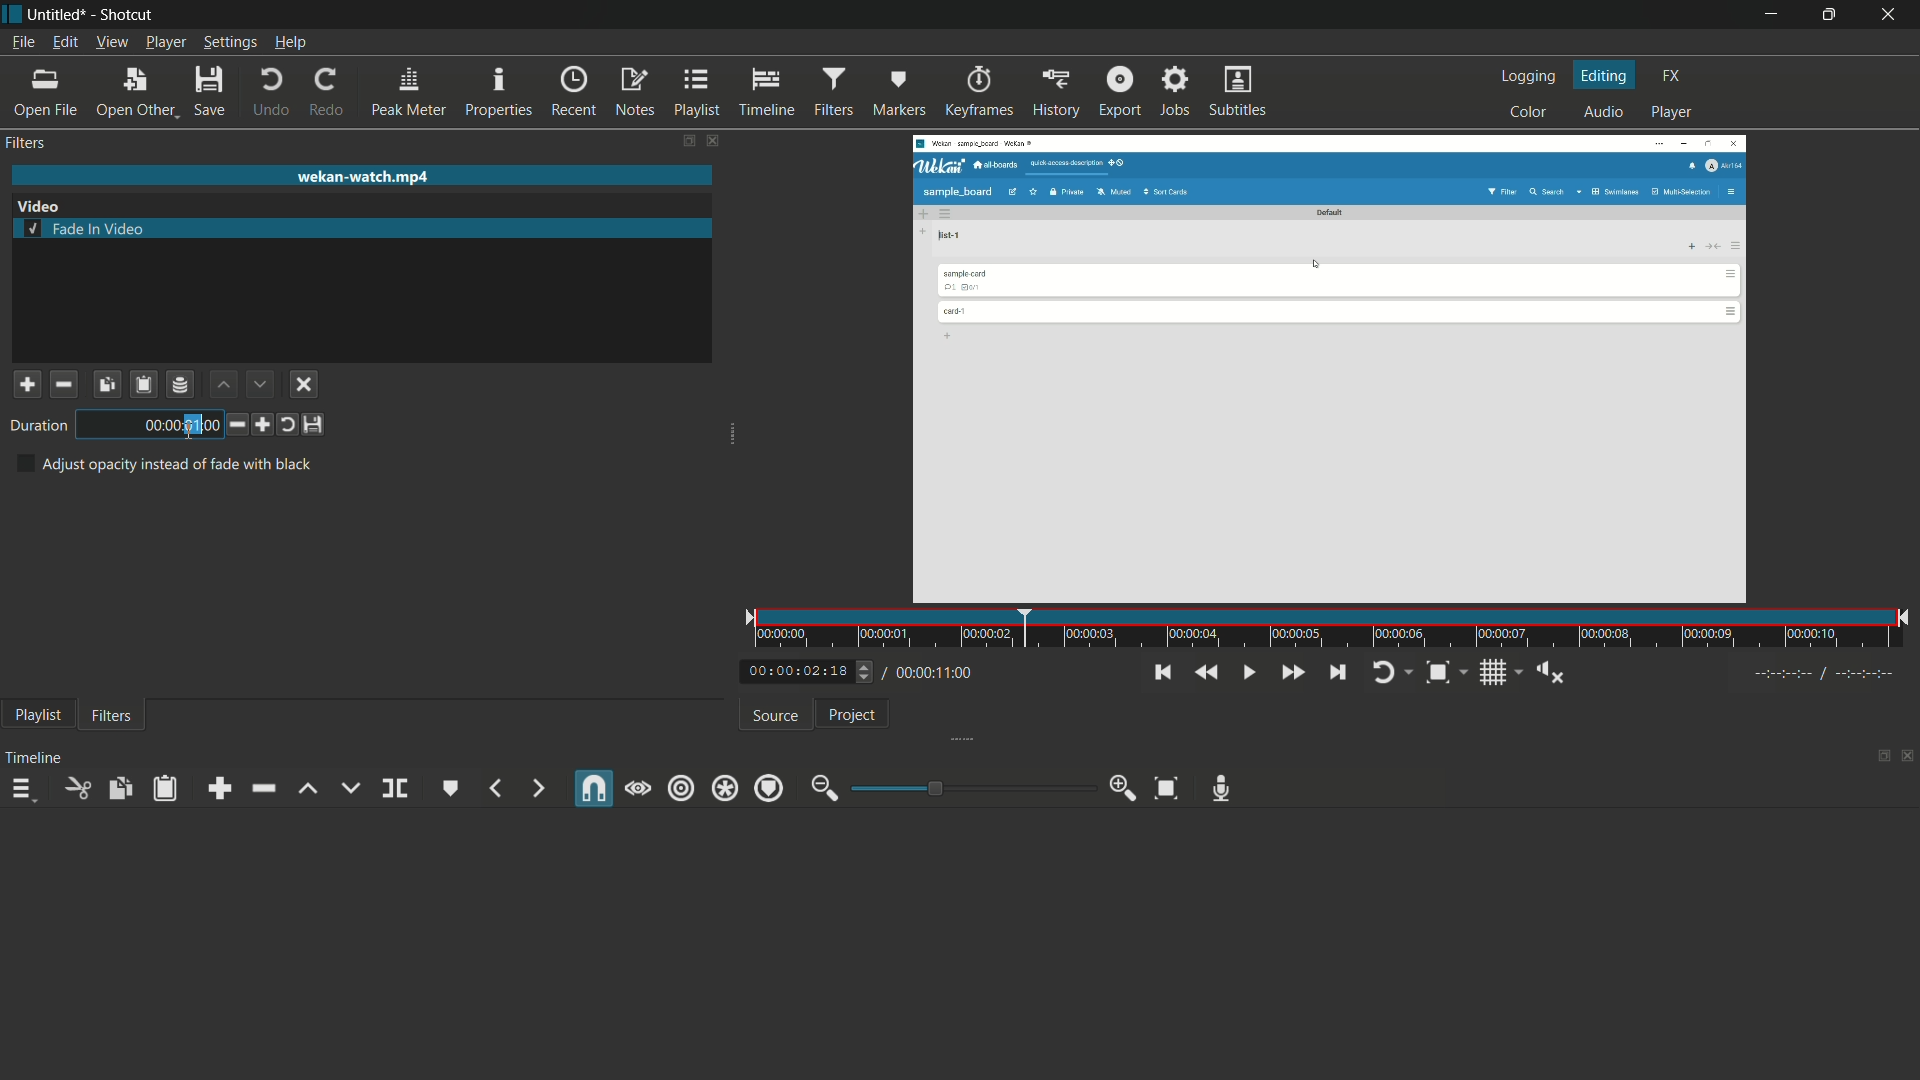 The image size is (1920, 1080). What do you see at coordinates (43, 93) in the screenshot?
I see `open file` at bounding box center [43, 93].